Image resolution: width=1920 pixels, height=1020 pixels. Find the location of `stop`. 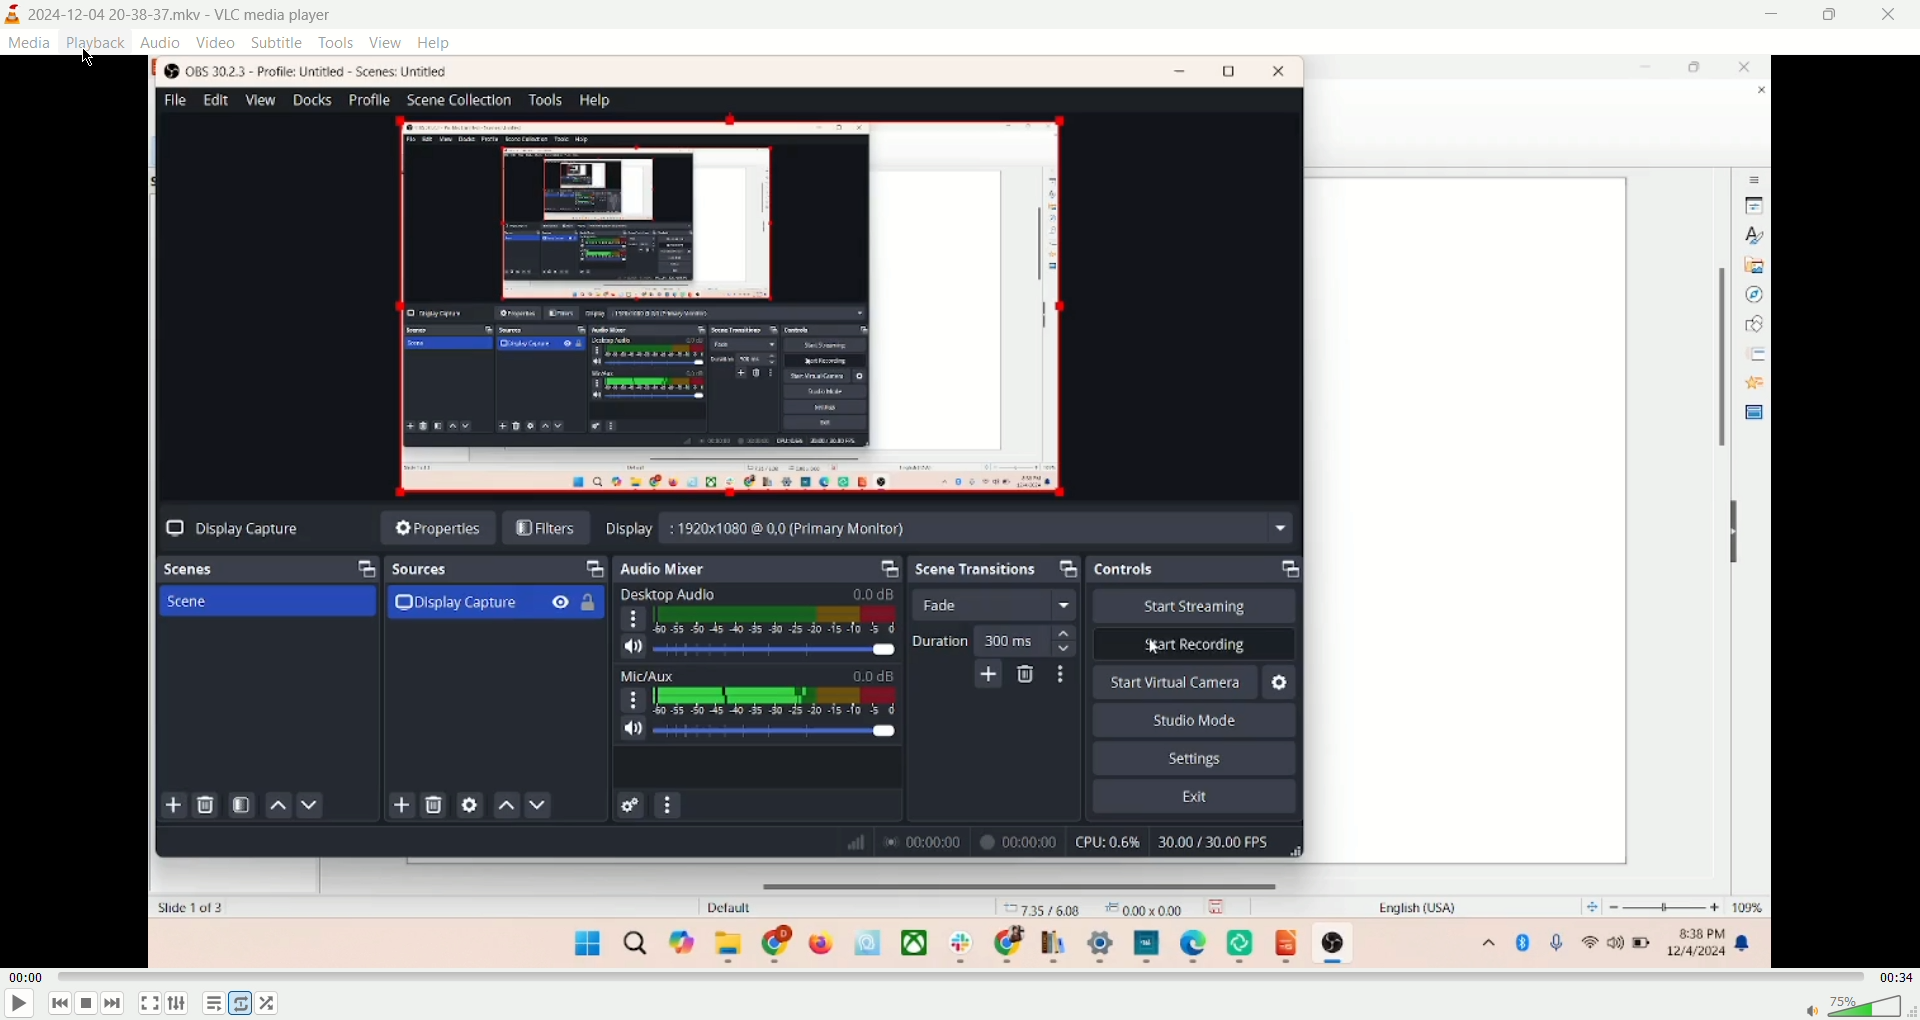

stop is located at coordinates (89, 1004).